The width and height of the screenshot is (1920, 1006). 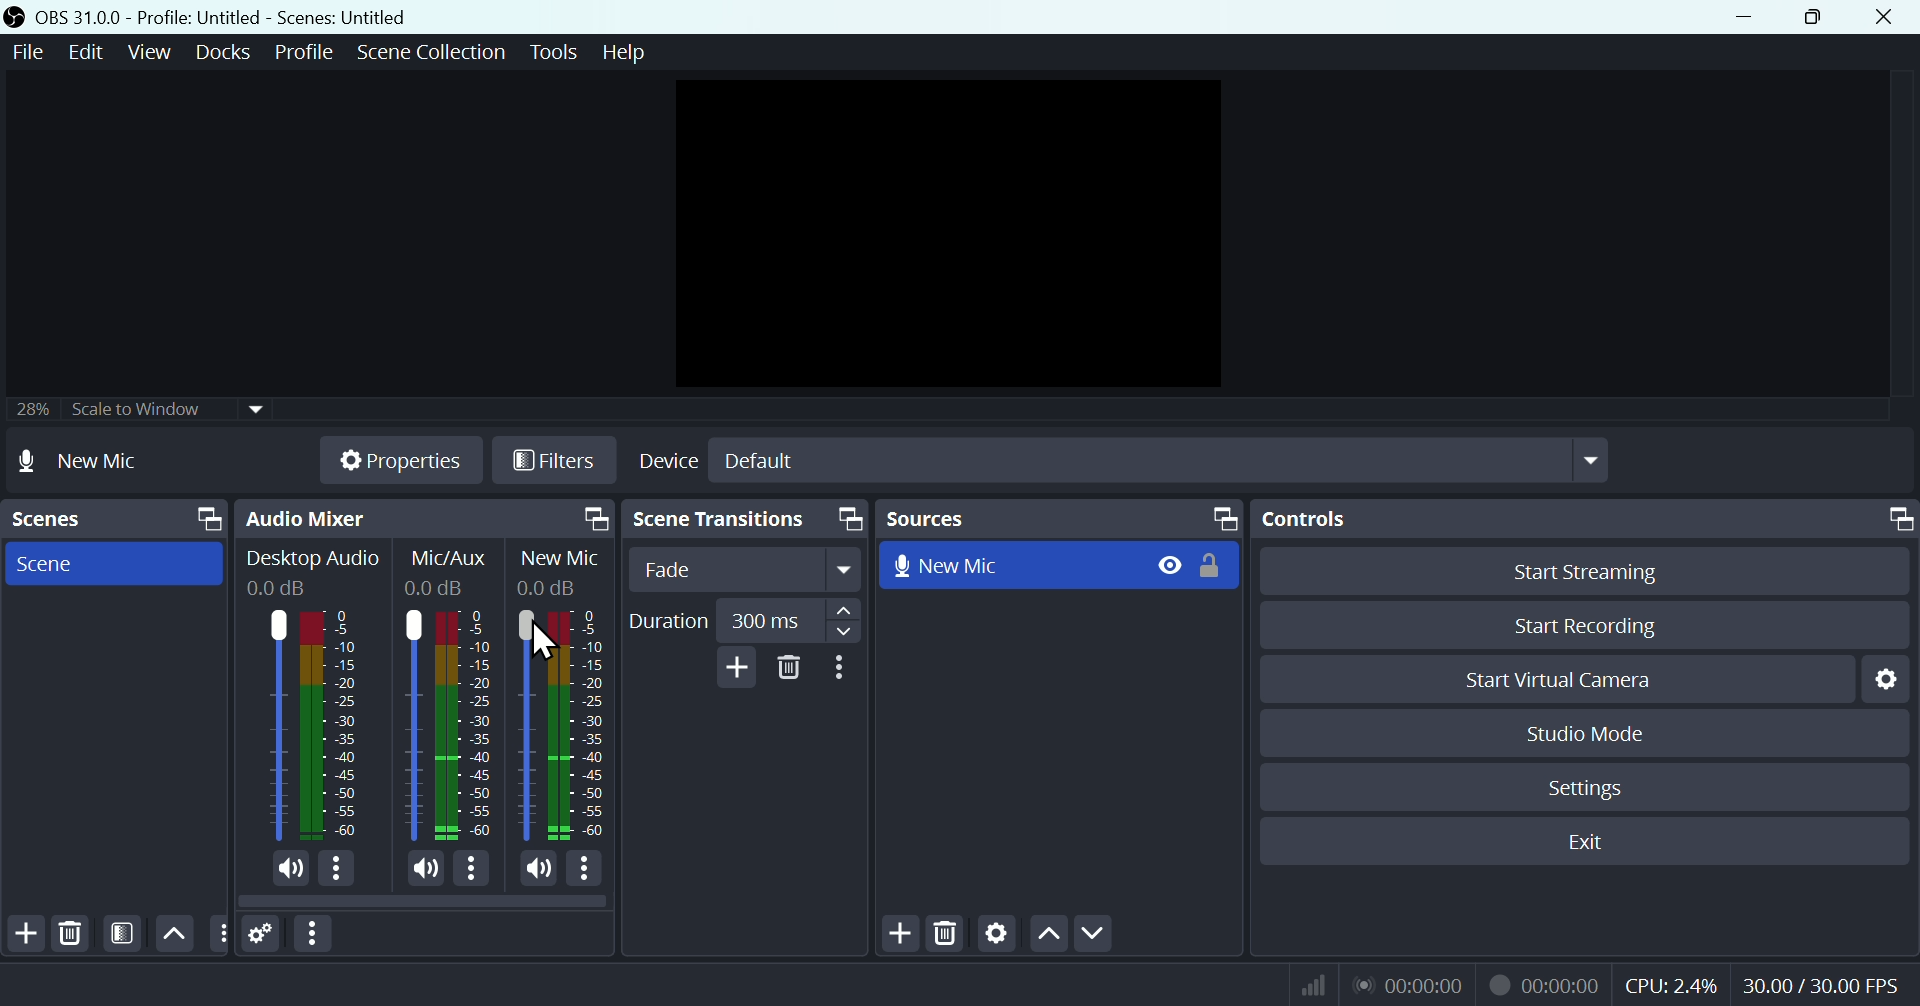 What do you see at coordinates (1587, 733) in the screenshot?
I see `Studio mode` at bounding box center [1587, 733].